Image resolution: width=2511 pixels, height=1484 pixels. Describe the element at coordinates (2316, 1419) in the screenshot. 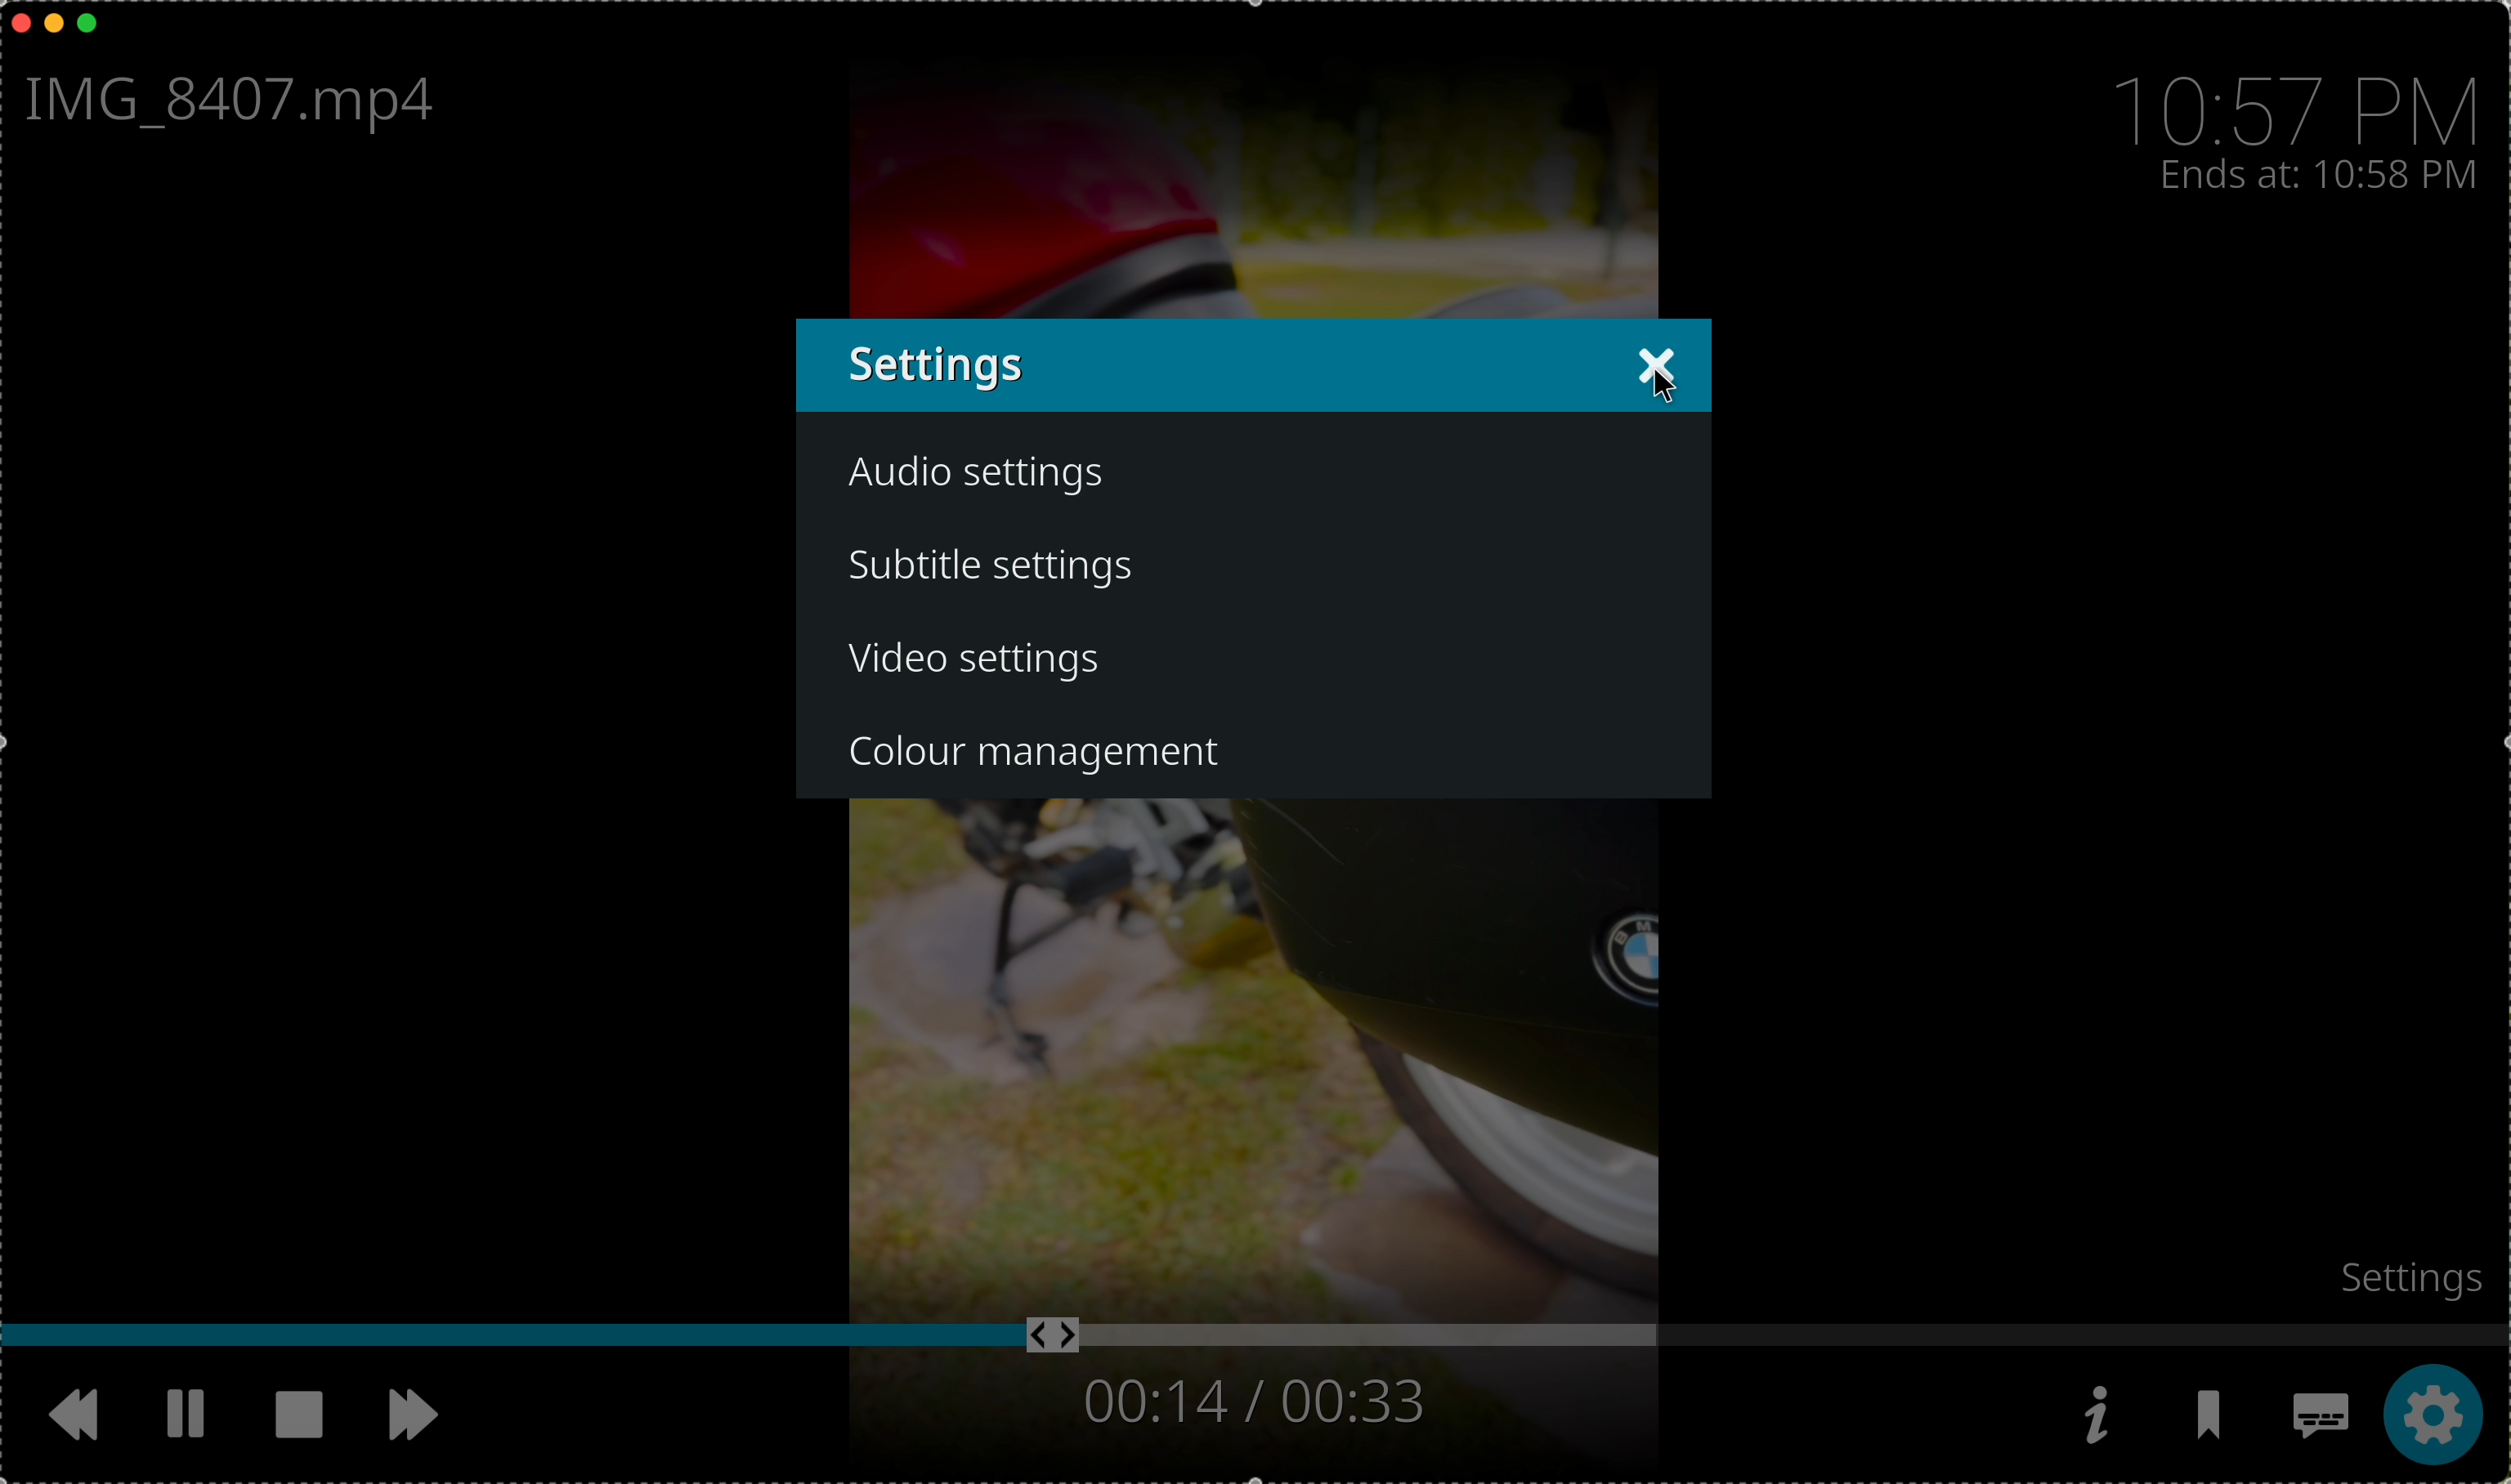

I see `subtitles` at that location.